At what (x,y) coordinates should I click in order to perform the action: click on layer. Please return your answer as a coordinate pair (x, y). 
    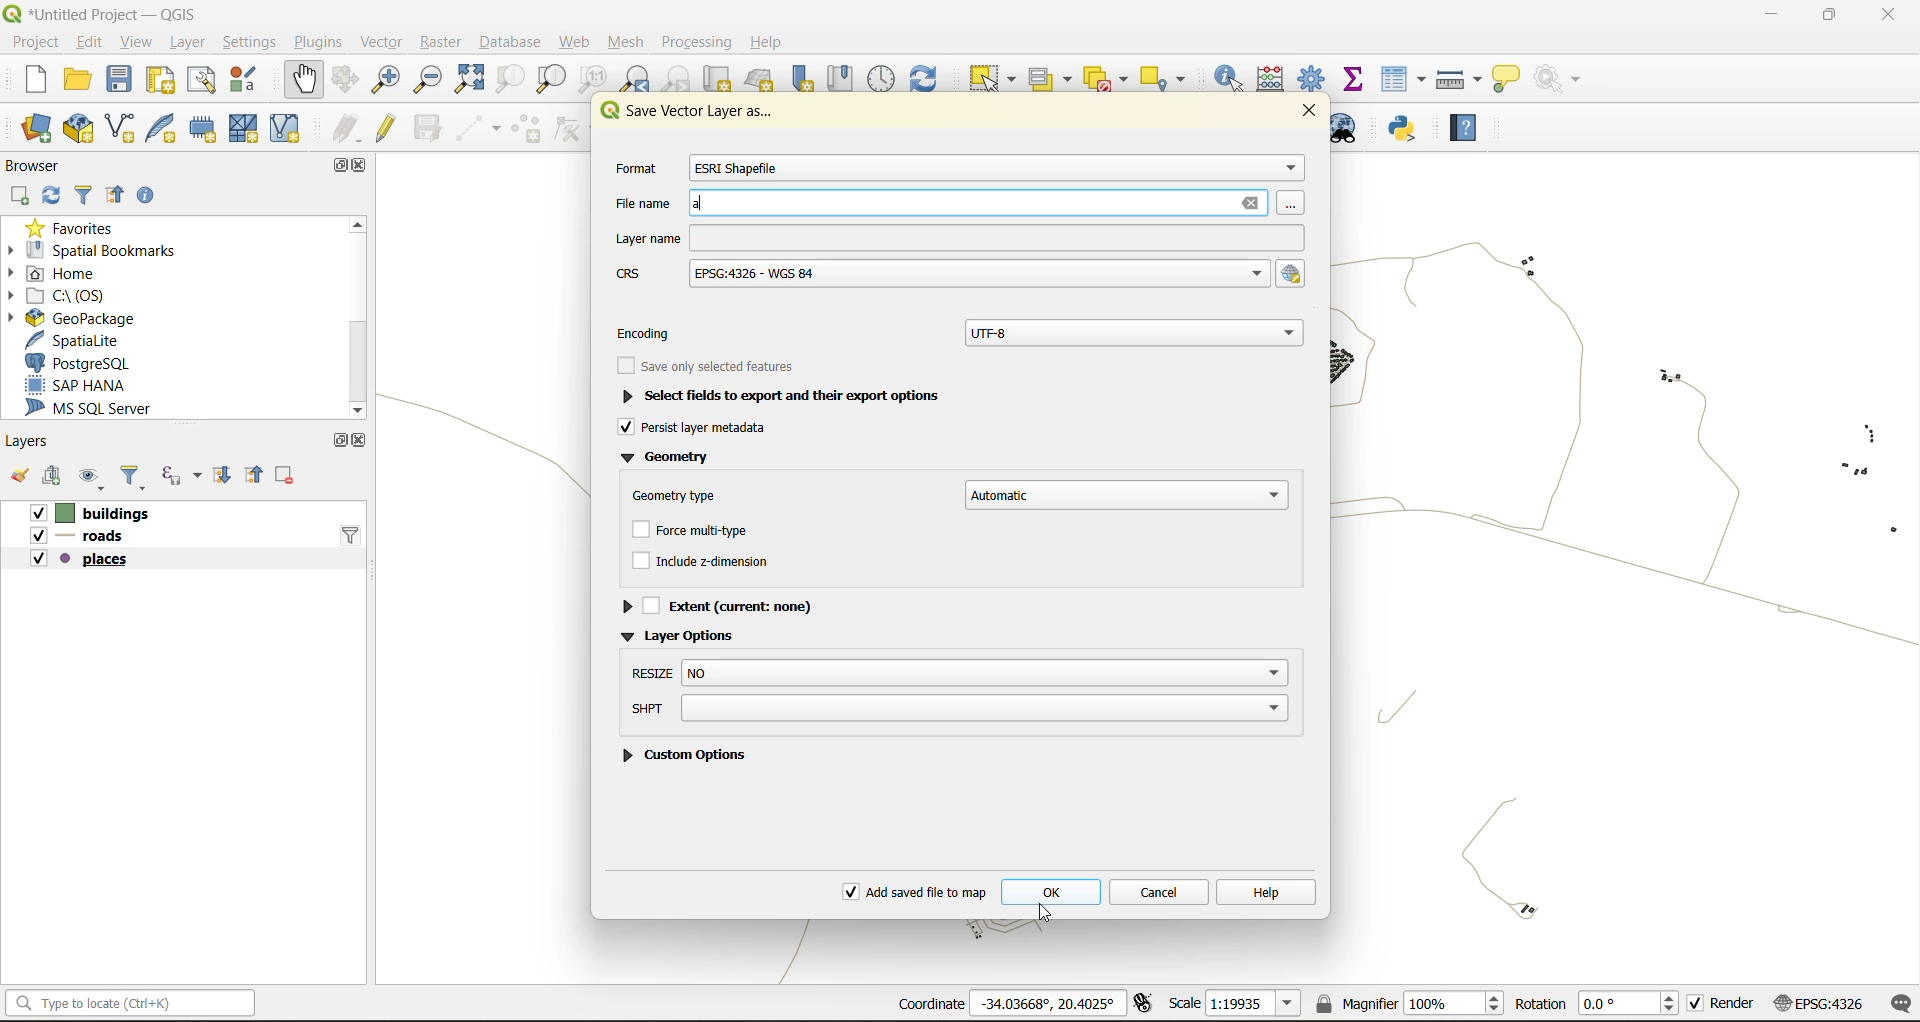
    Looking at the image, I should click on (187, 42).